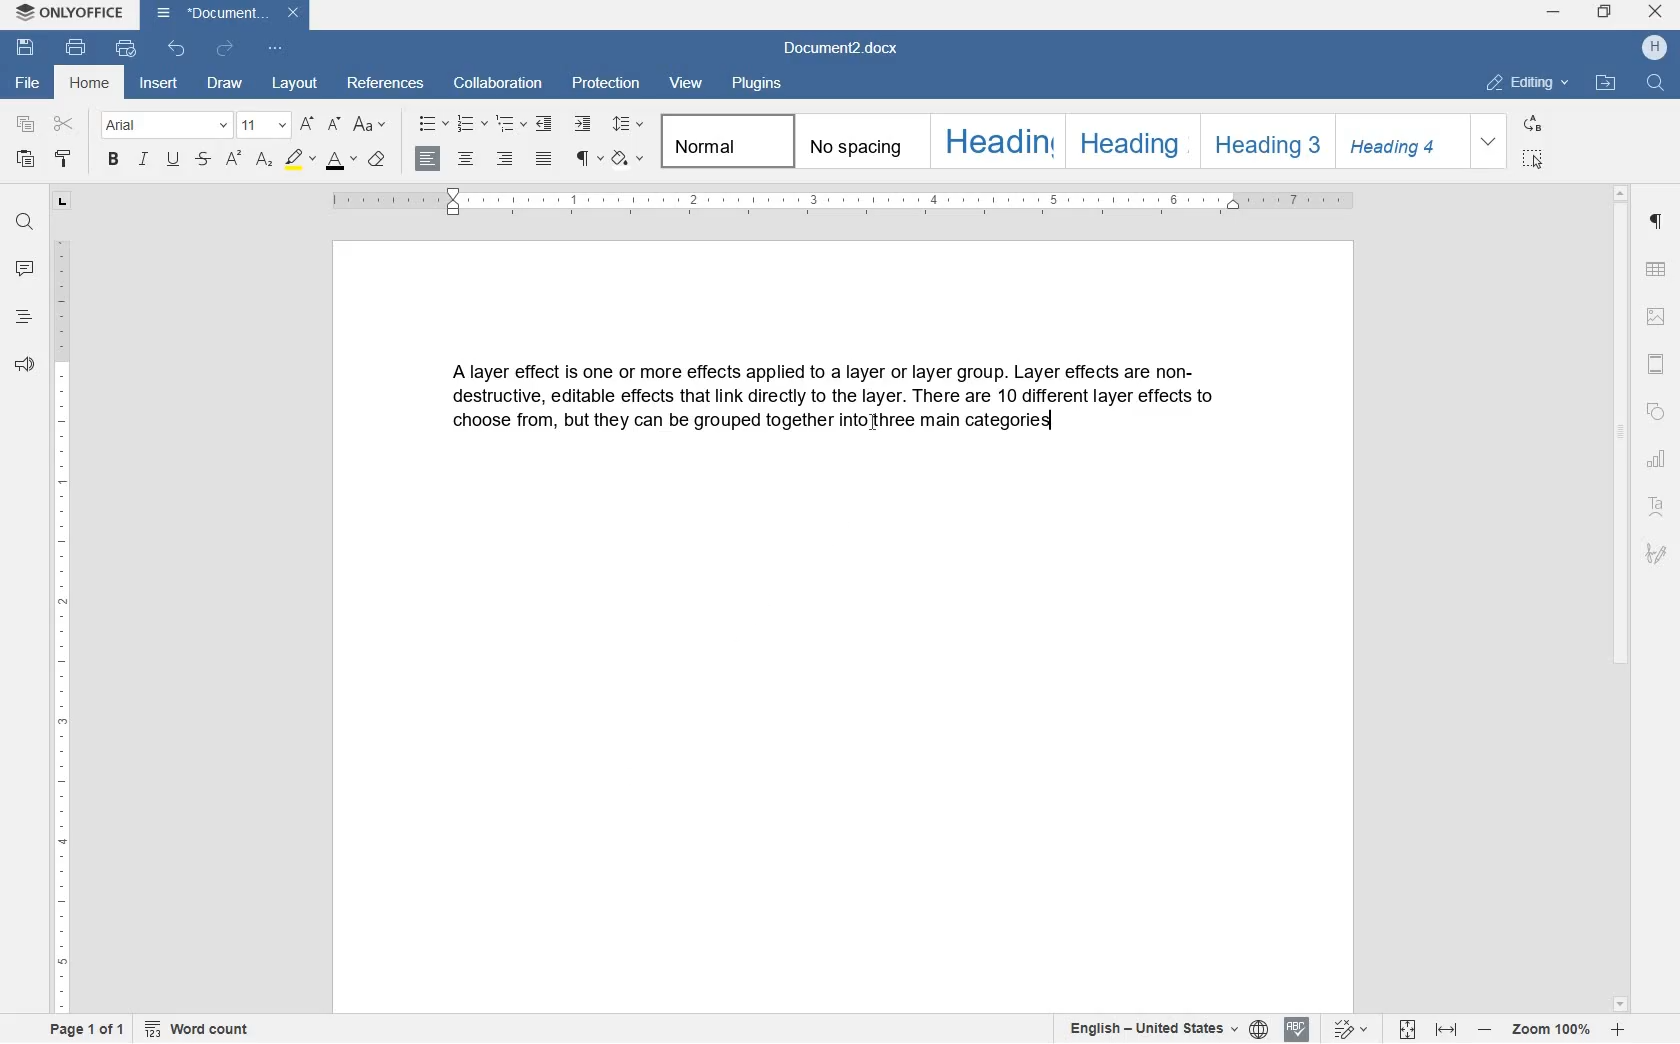  I want to click on highlight color, so click(301, 161).